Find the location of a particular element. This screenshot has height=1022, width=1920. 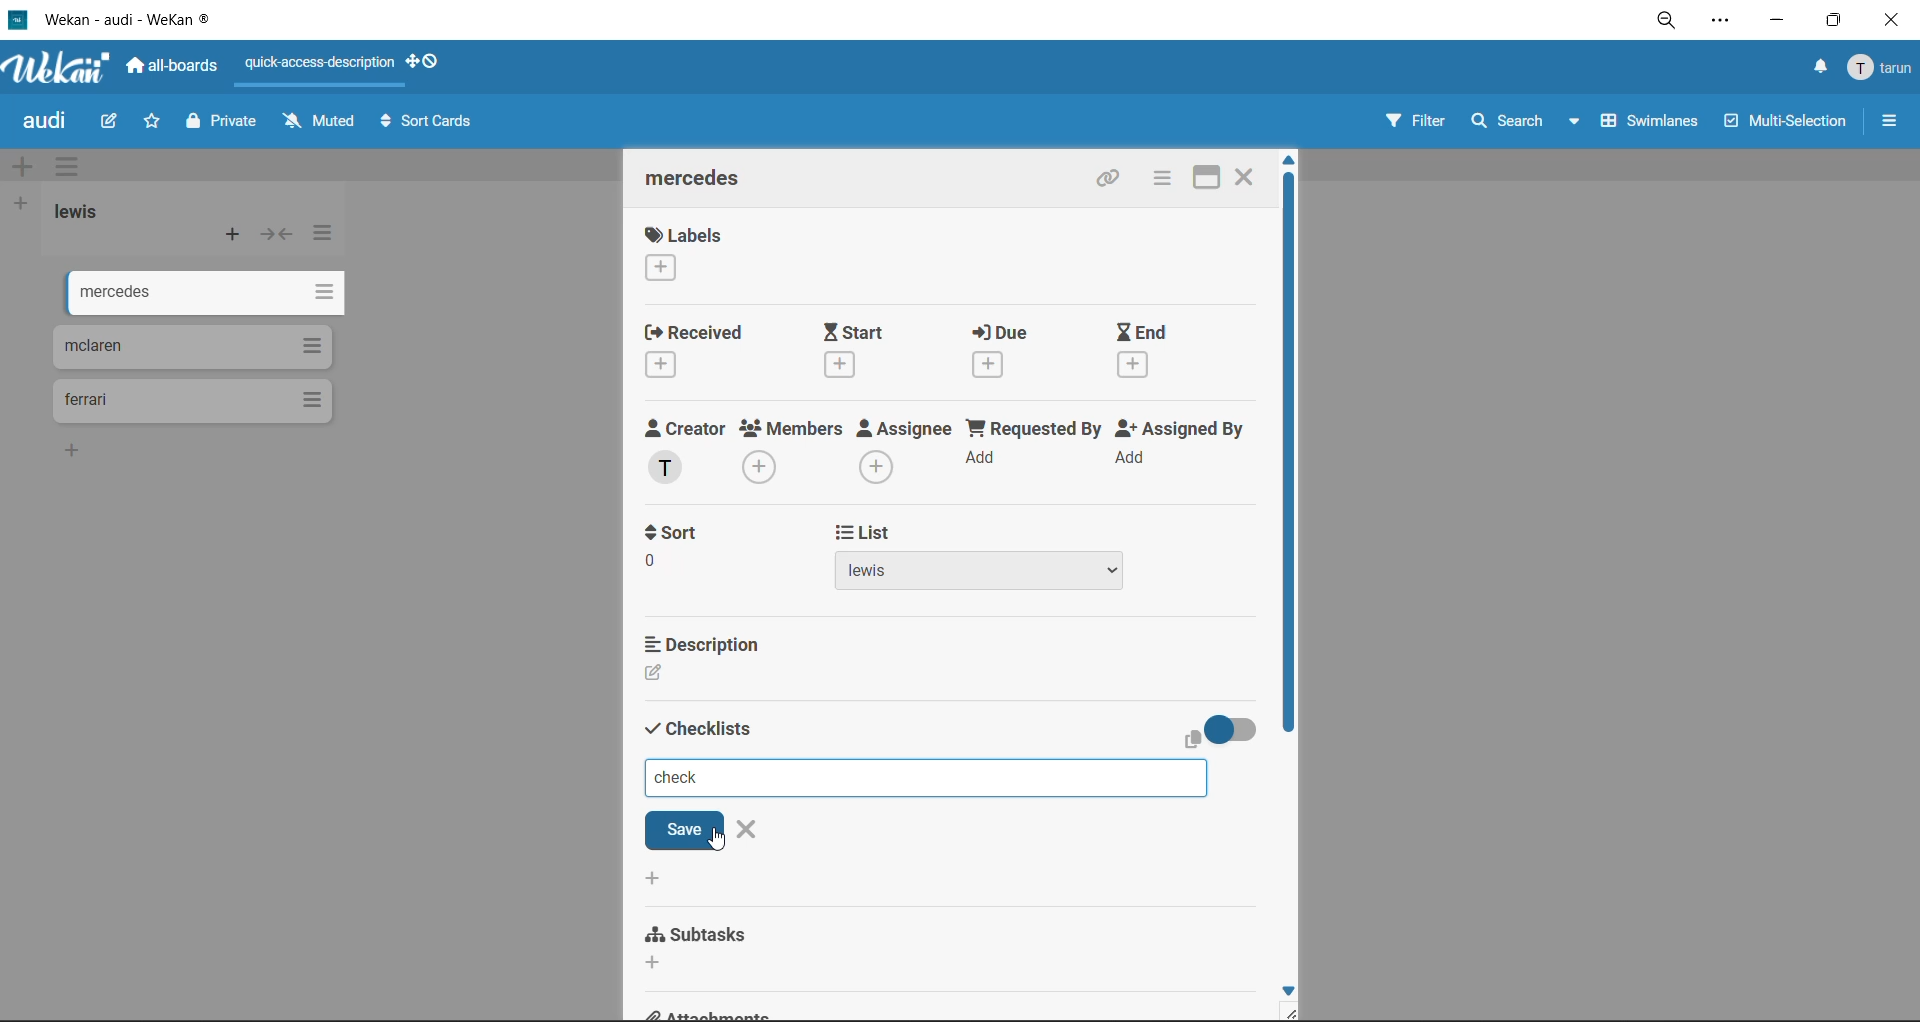

title updated is located at coordinates (681, 777).